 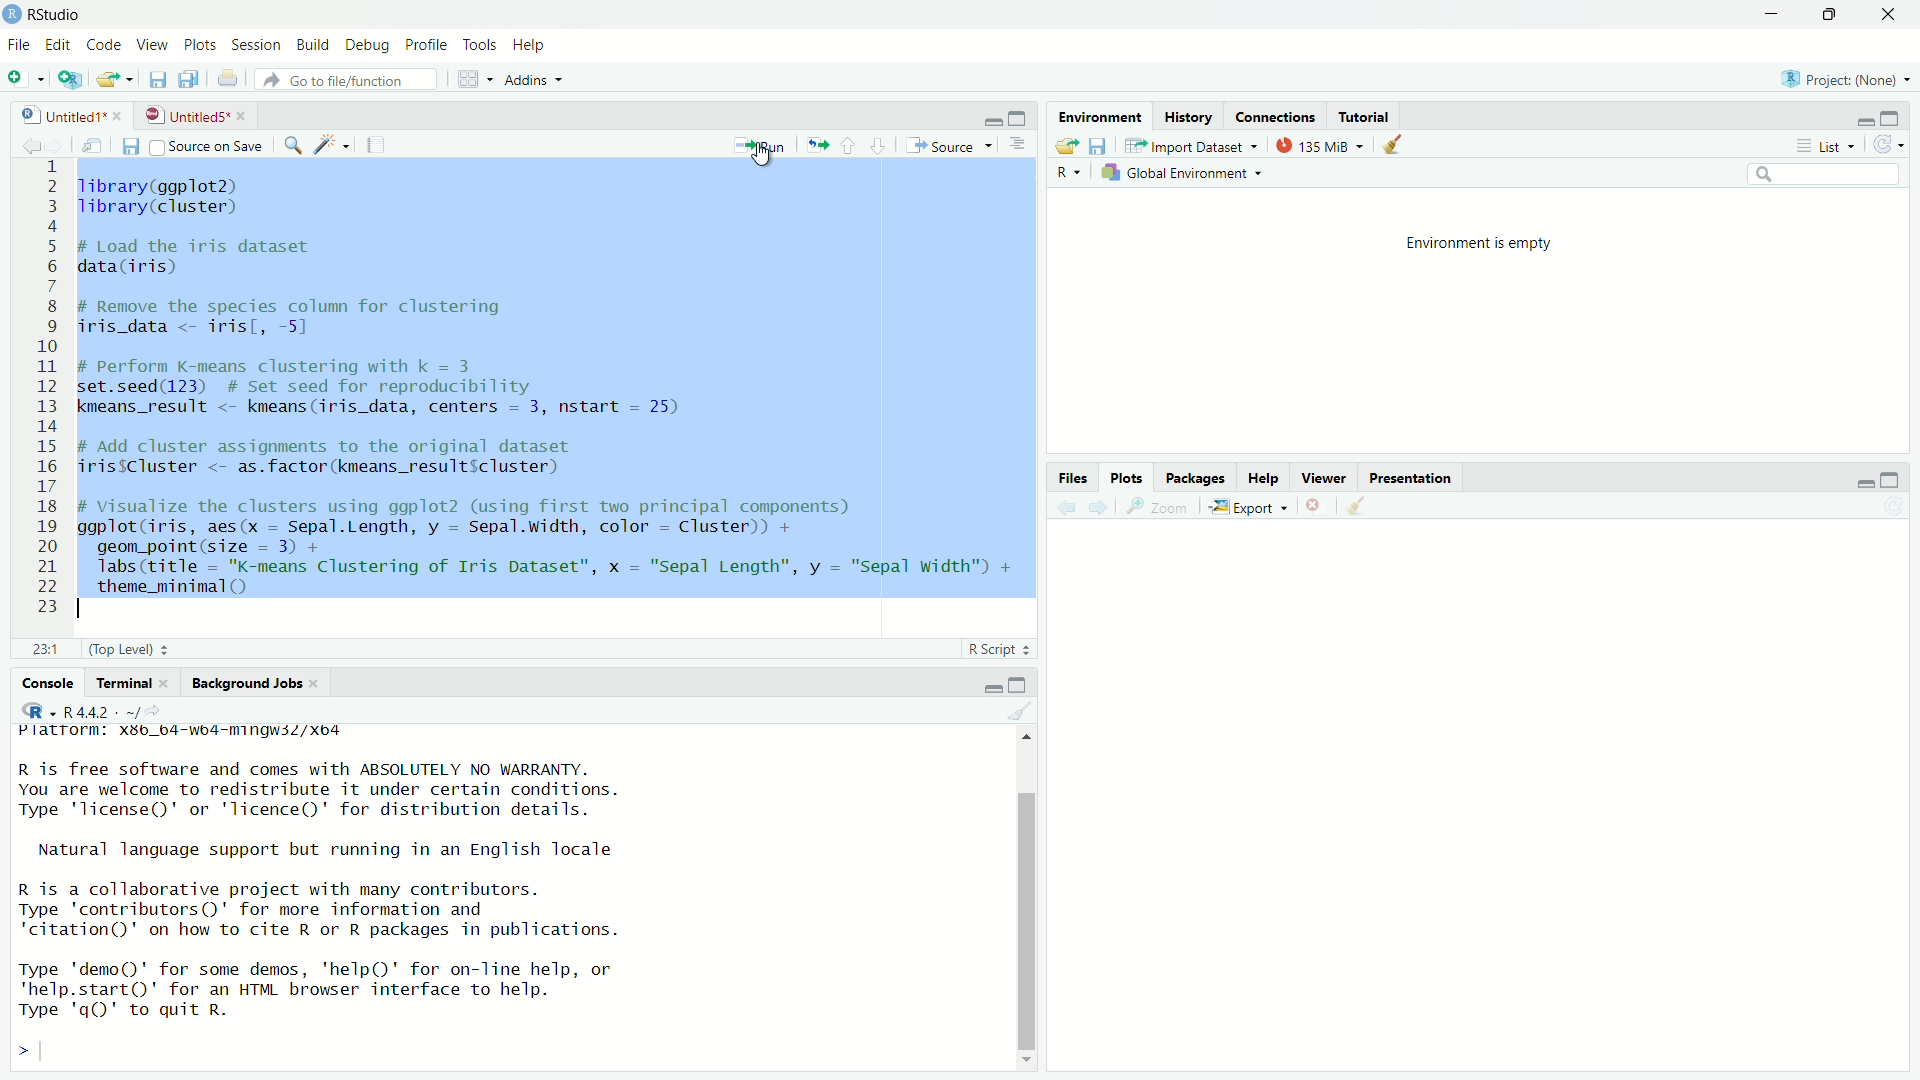 What do you see at coordinates (1248, 508) in the screenshot?
I see `export` at bounding box center [1248, 508].